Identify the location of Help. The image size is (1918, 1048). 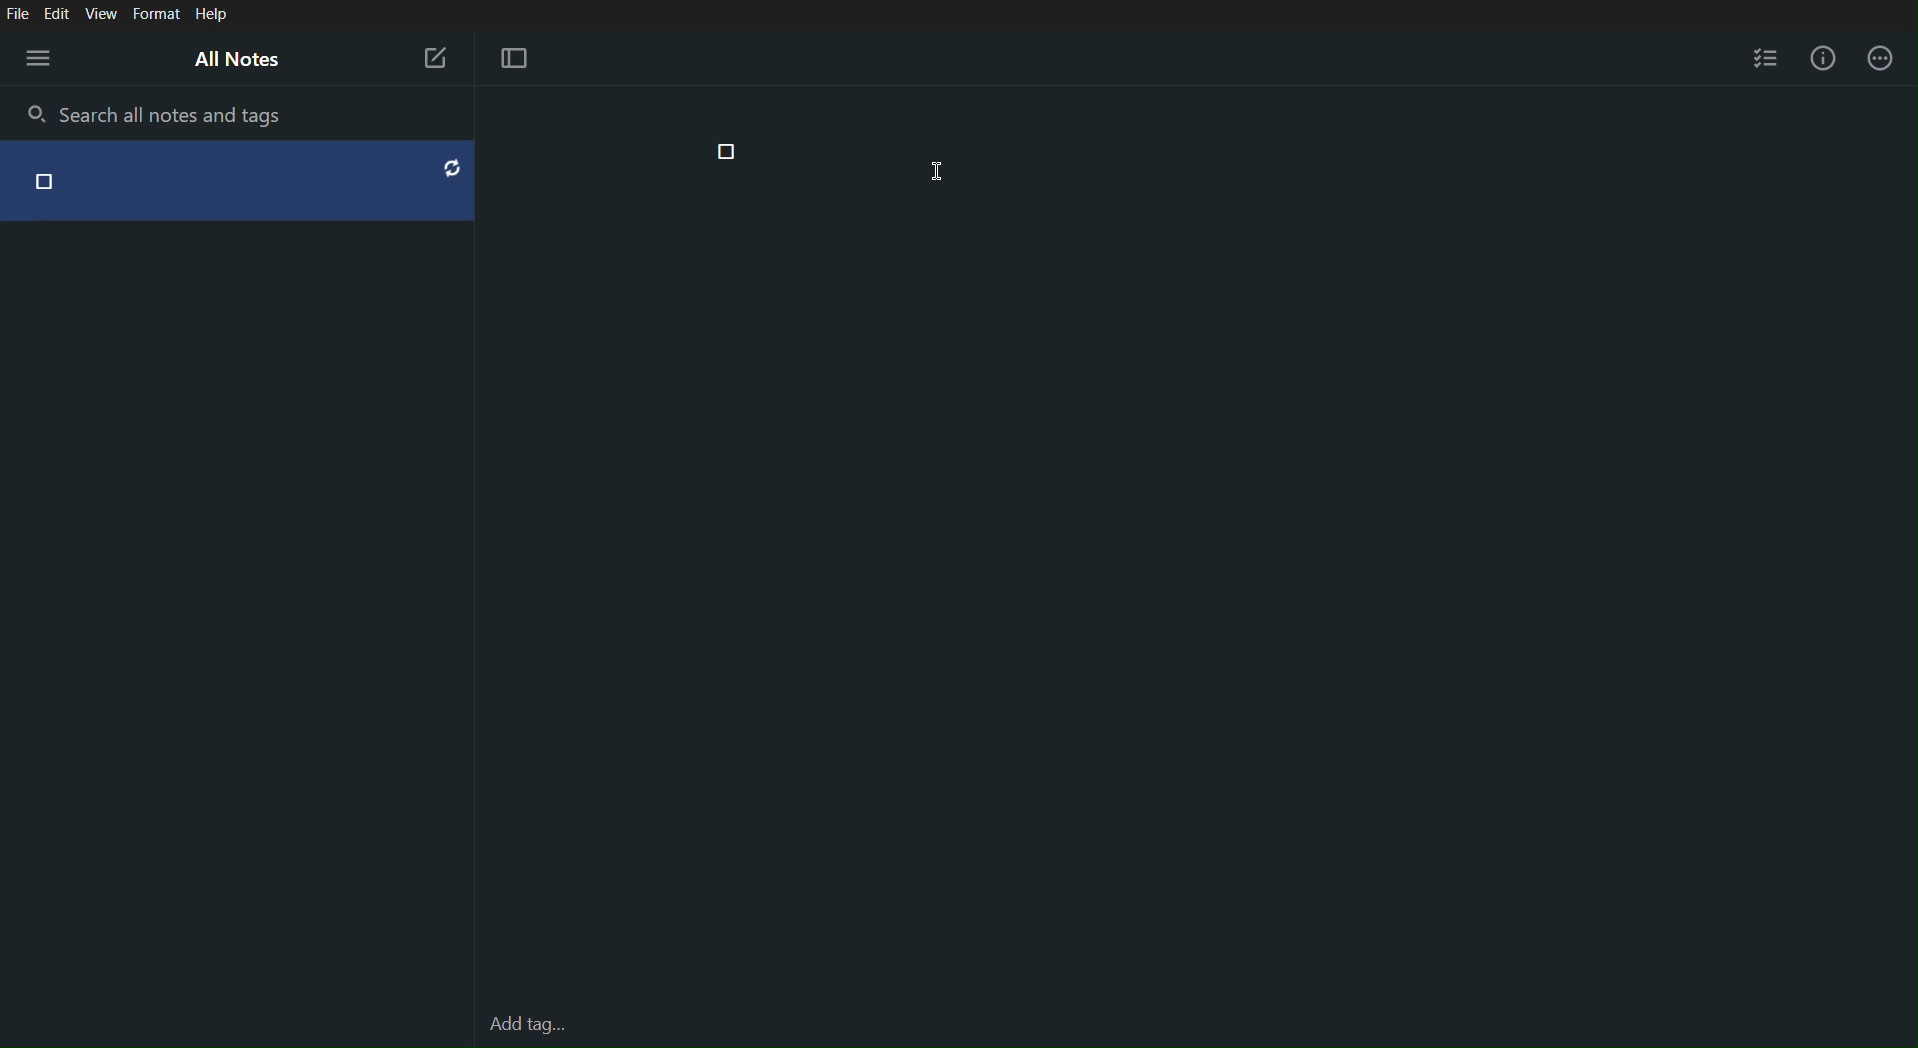
(212, 15).